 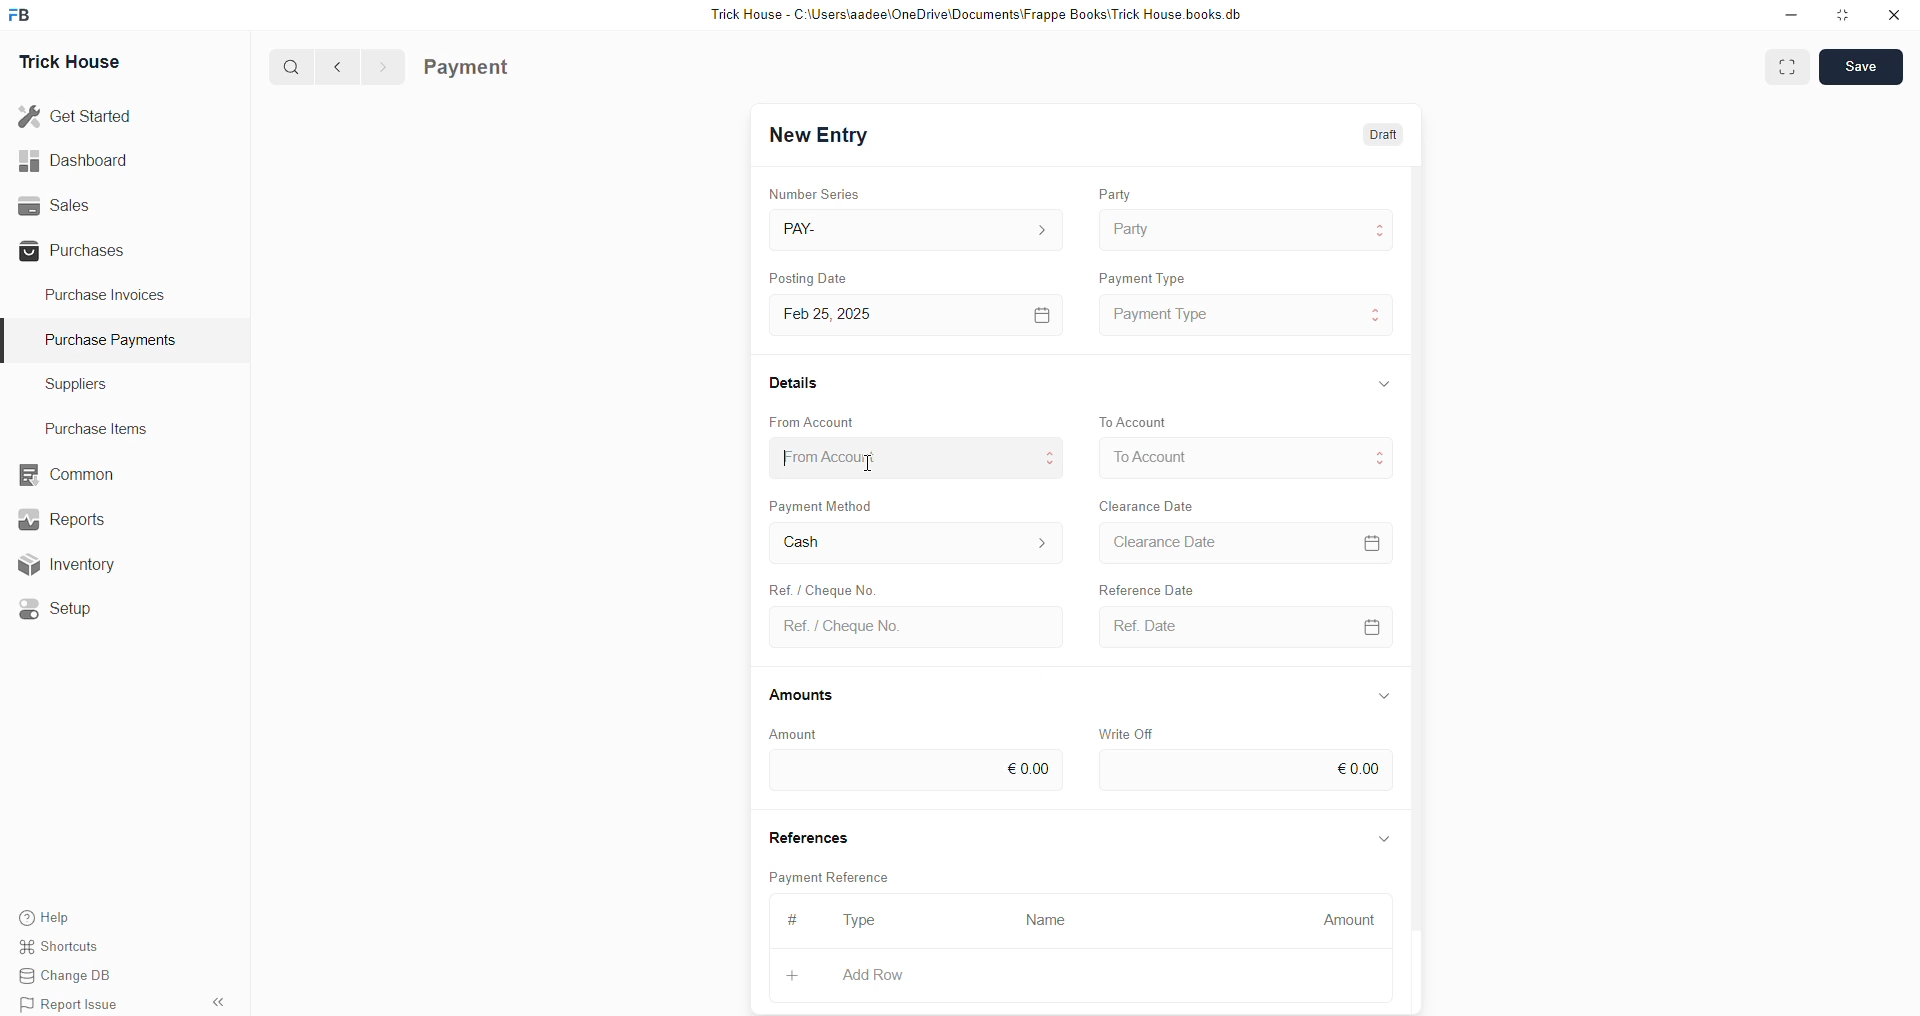 I want to click on Payment Reference, so click(x=840, y=875).